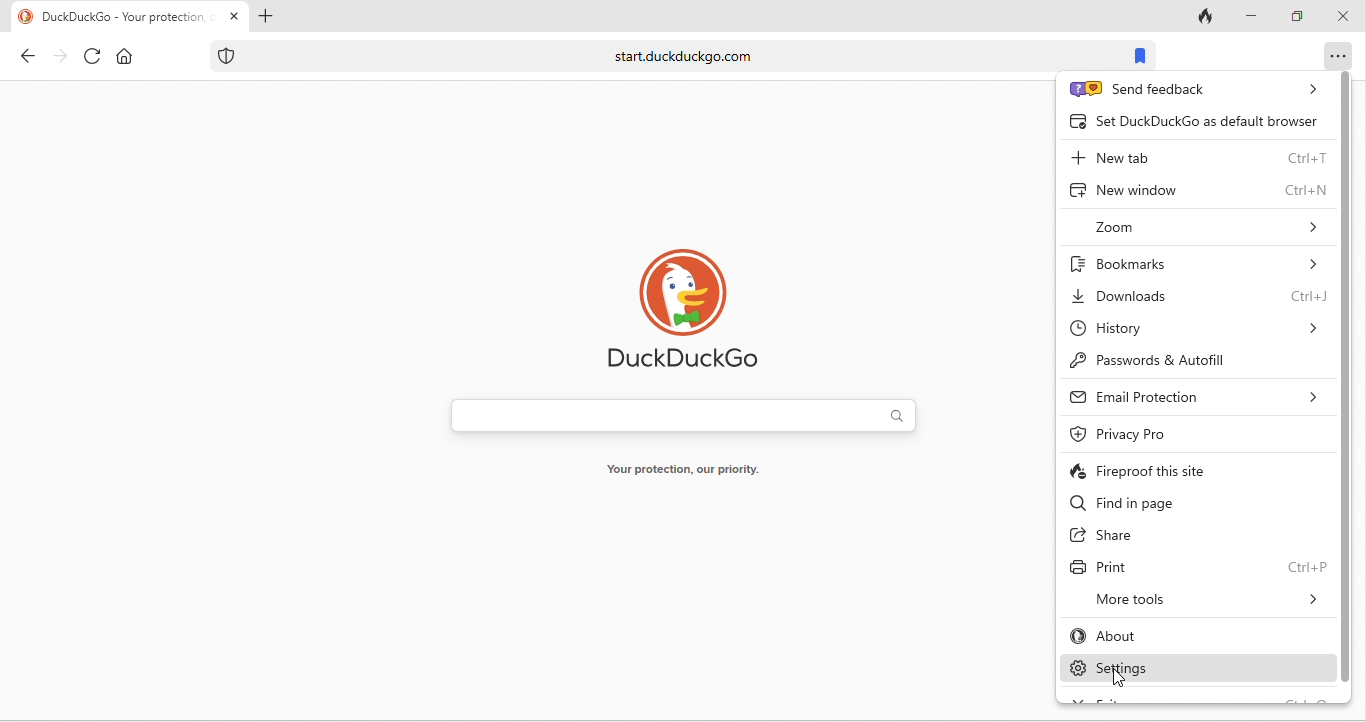 The image size is (1366, 722). Describe the element at coordinates (1205, 229) in the screenshot. I see `zoom` at that location.